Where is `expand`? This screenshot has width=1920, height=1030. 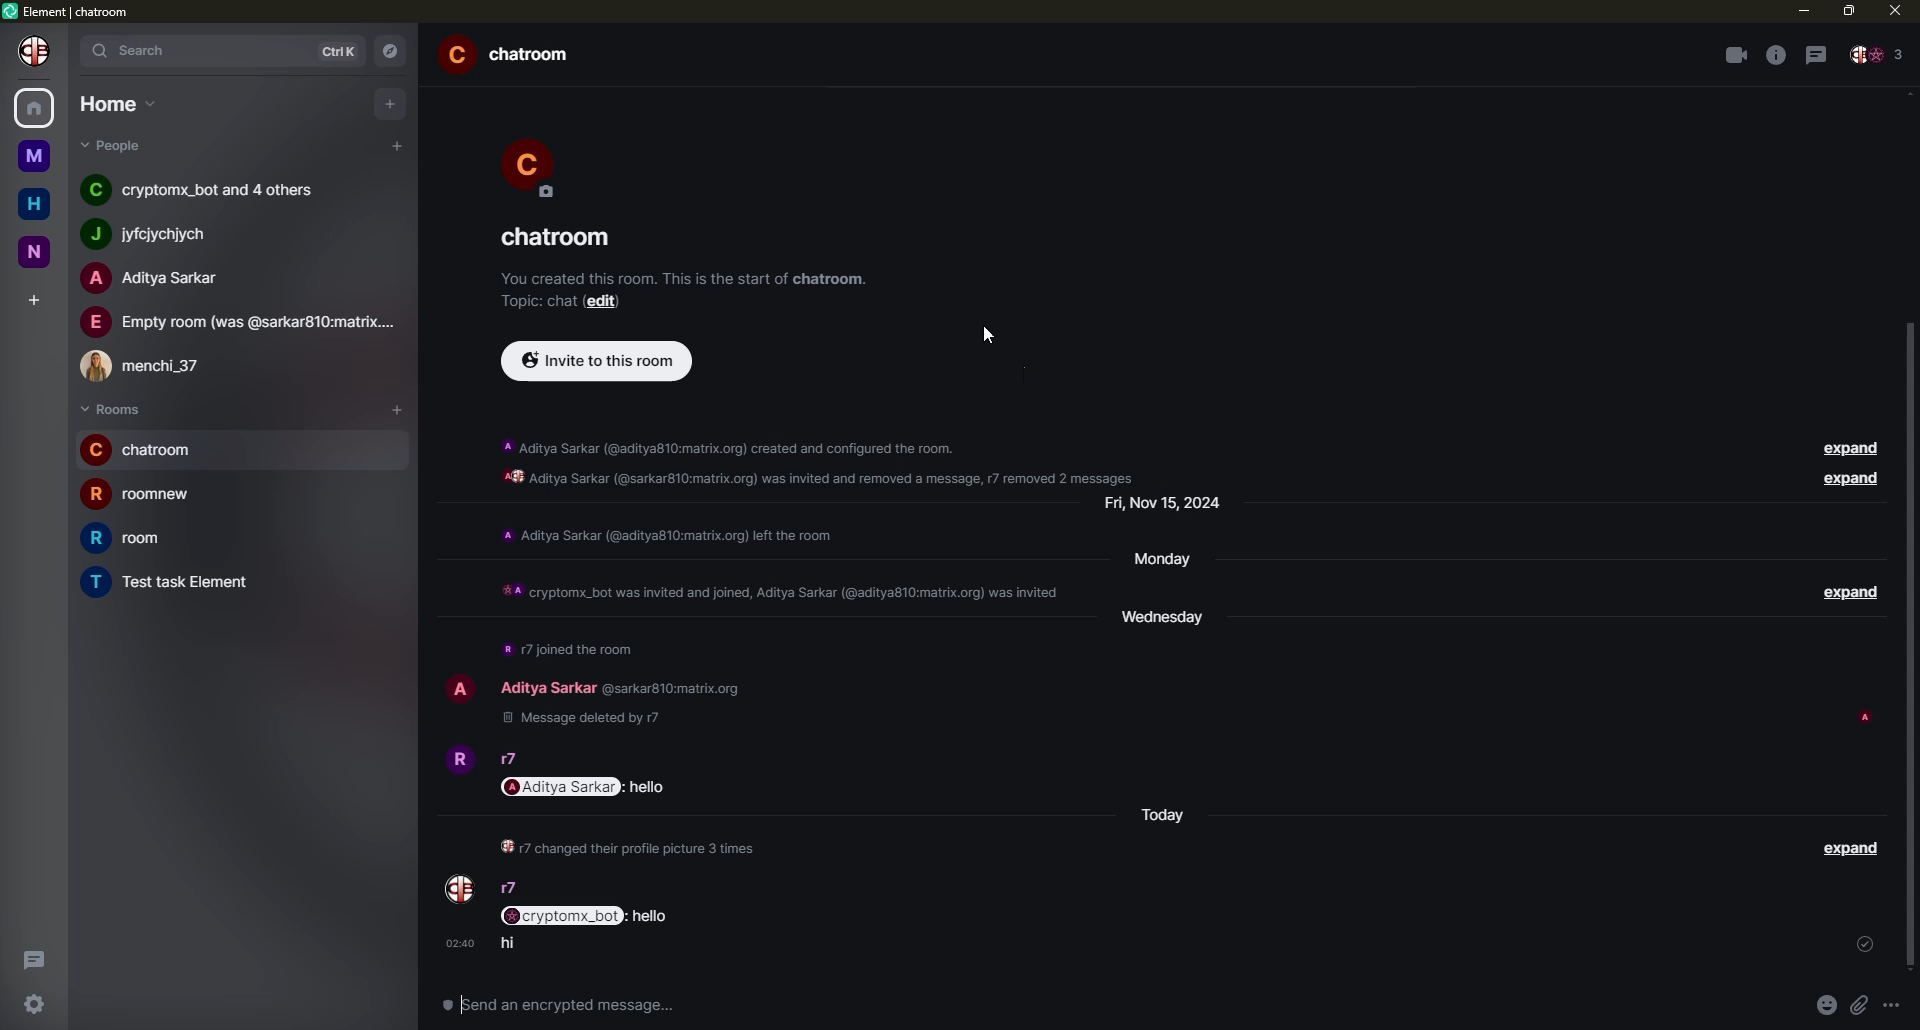 expand is located at coordinates (1852, 447).